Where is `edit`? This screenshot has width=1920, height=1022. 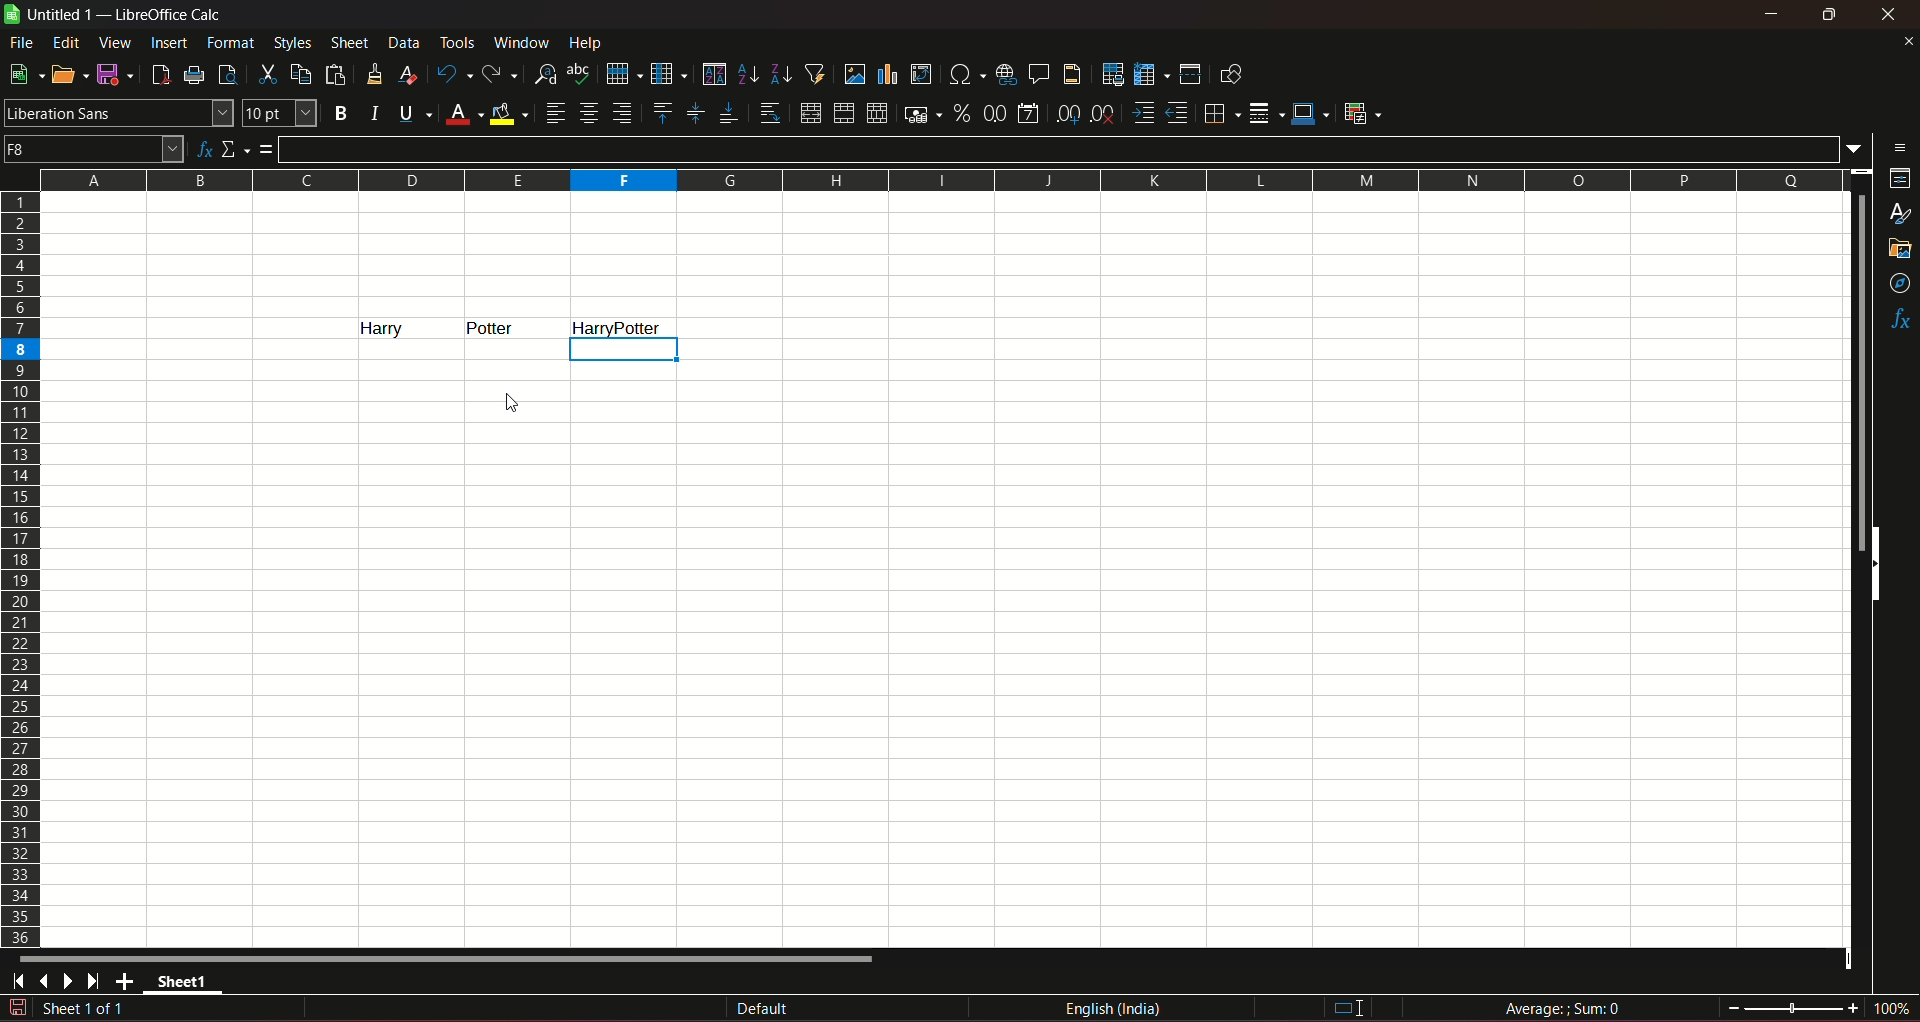 edit is located at coordinates (67, 42).